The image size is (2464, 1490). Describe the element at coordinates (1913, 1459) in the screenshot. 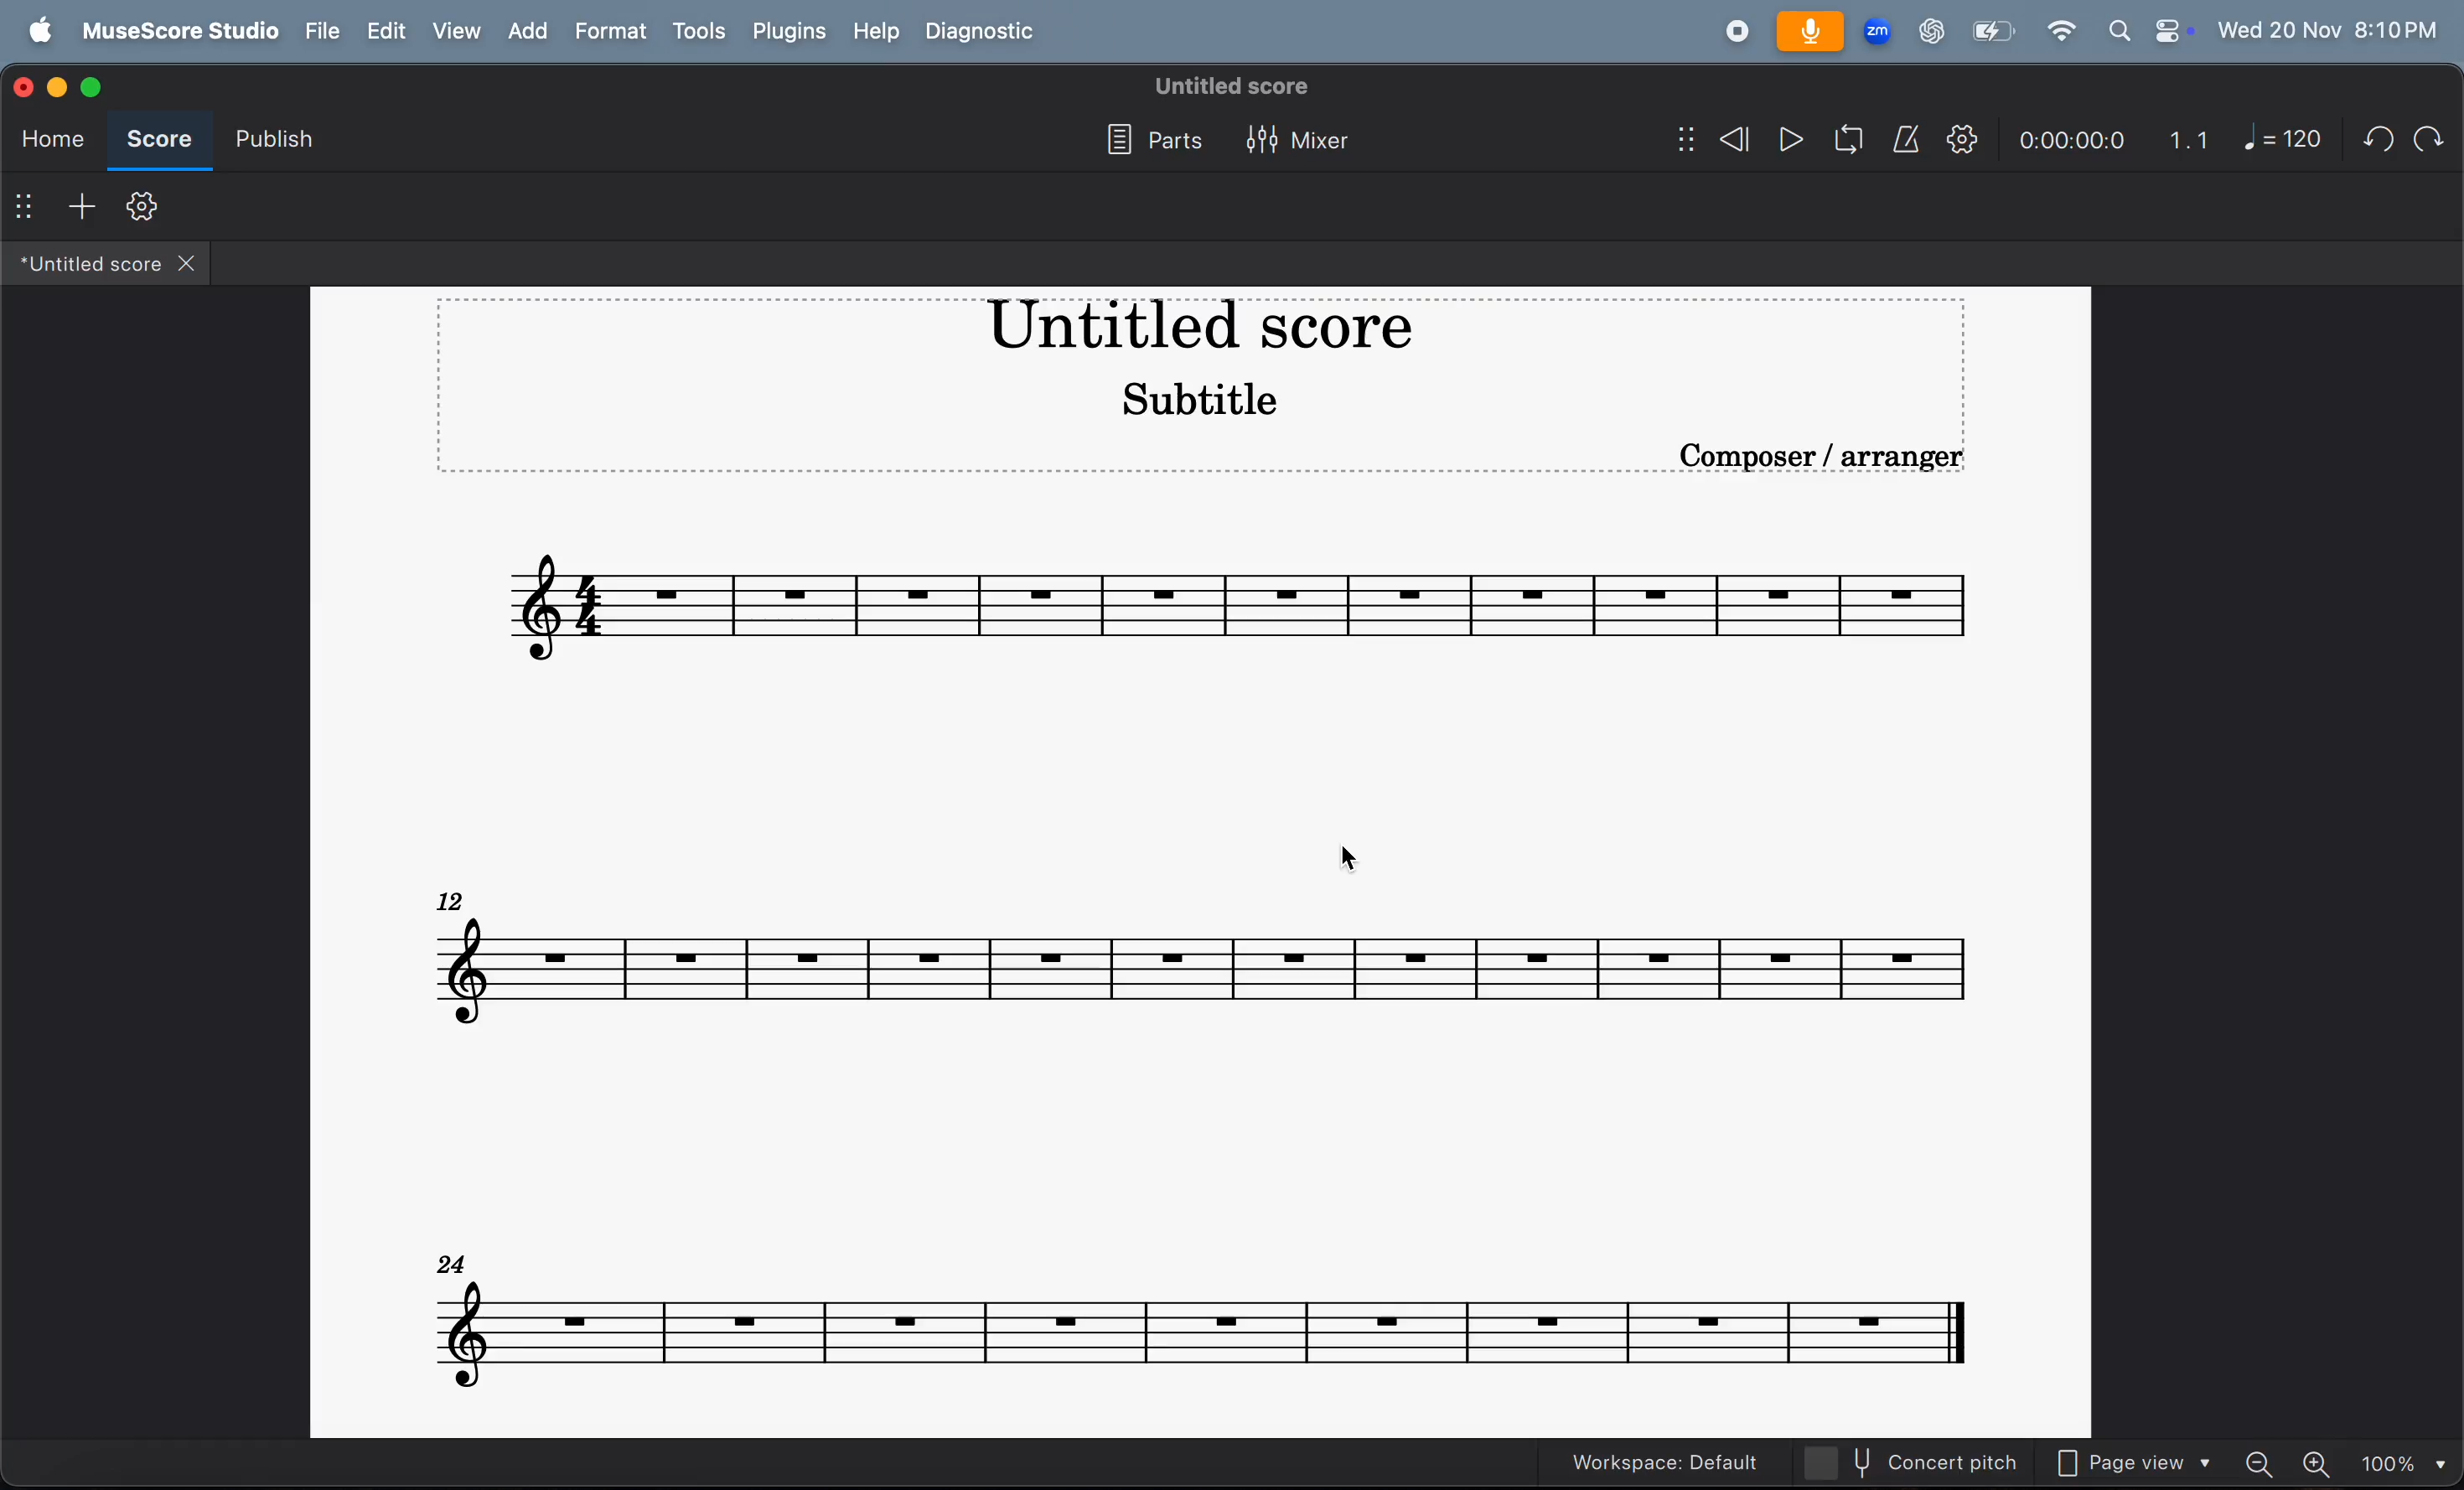

I see `current pitch` at that location.